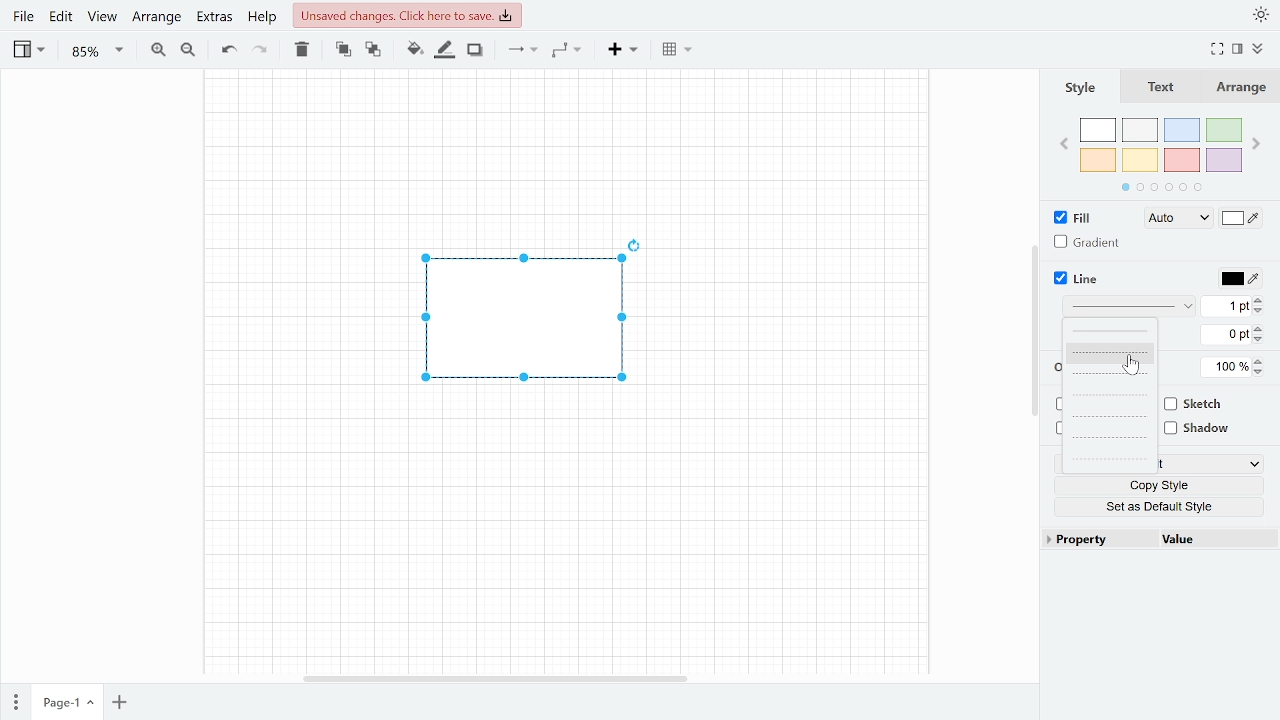 This screenshot has width=1280, height=720. What do you see at coordinates (1226, 307) in the screenshot?
I see `Line width` at bounding box center [1226, 307].